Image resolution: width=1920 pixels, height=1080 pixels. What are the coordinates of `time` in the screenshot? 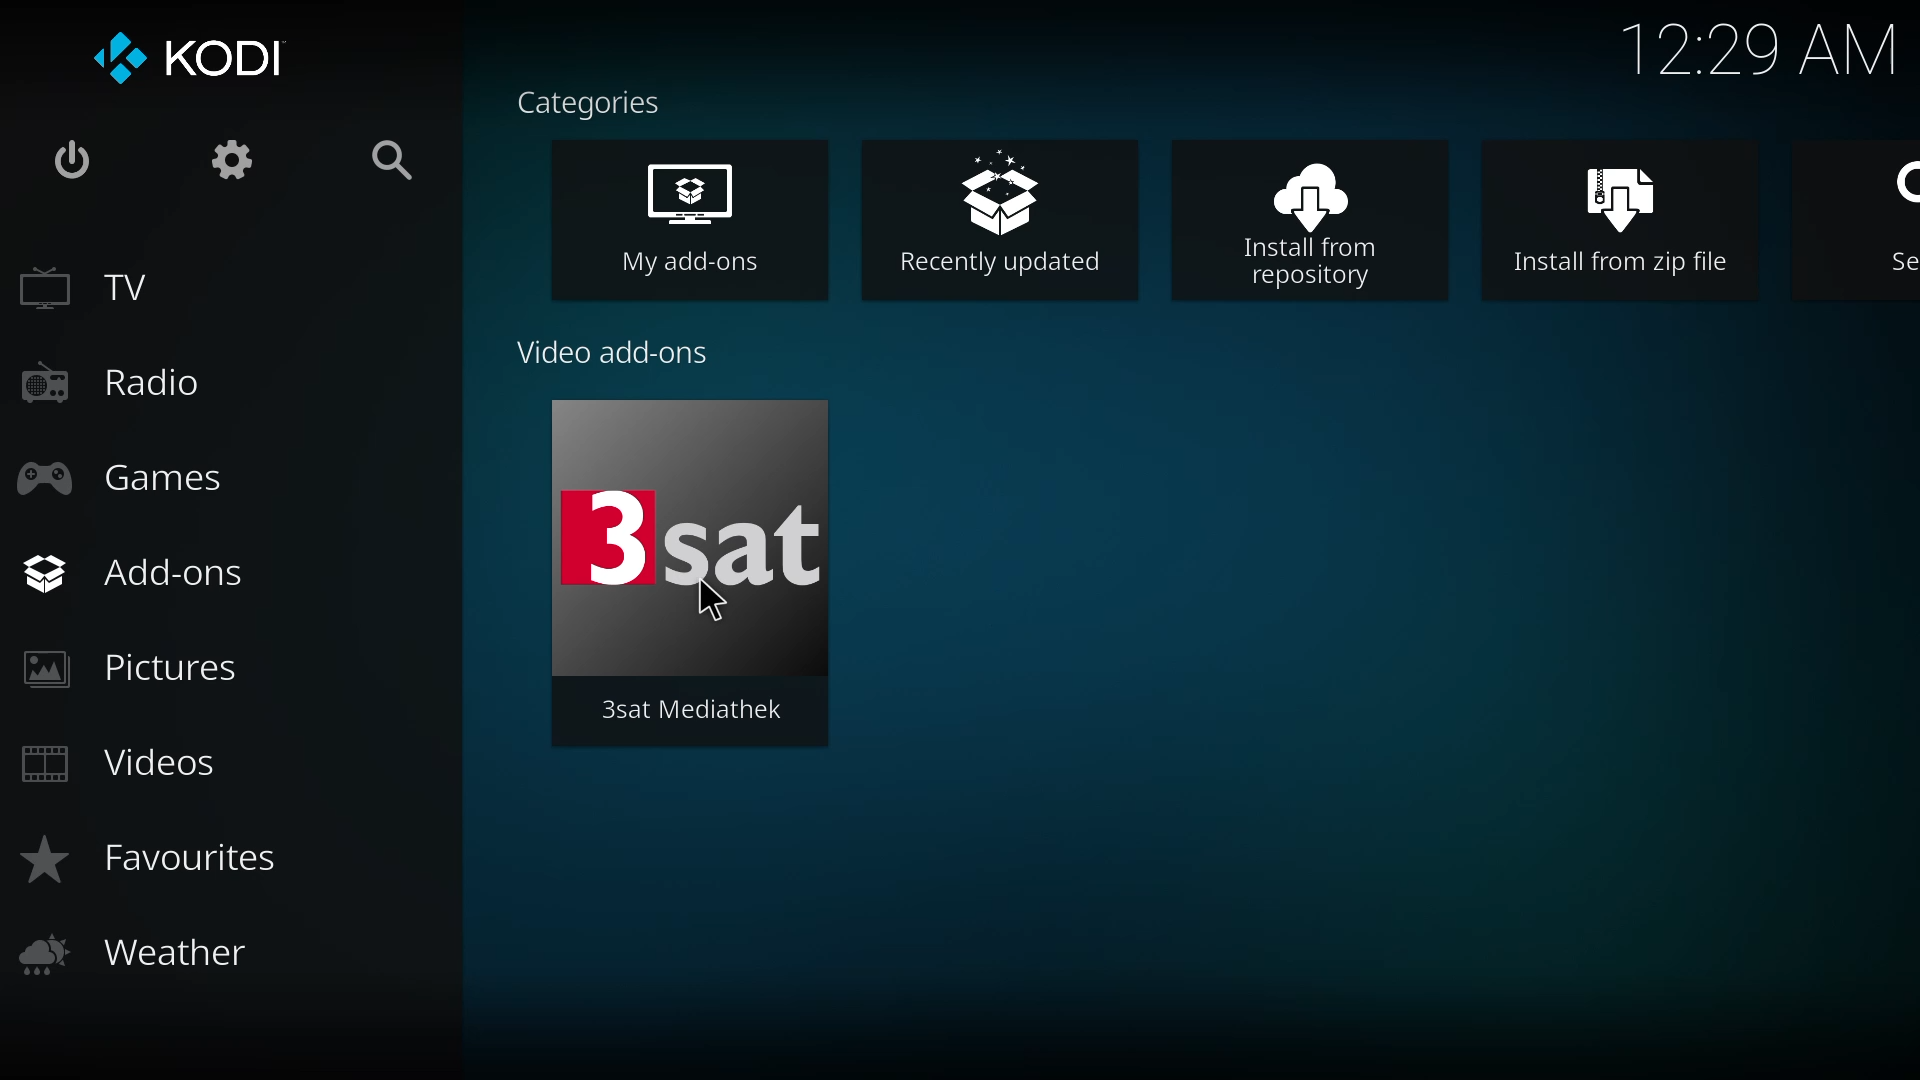 It's located at (1764, 43).